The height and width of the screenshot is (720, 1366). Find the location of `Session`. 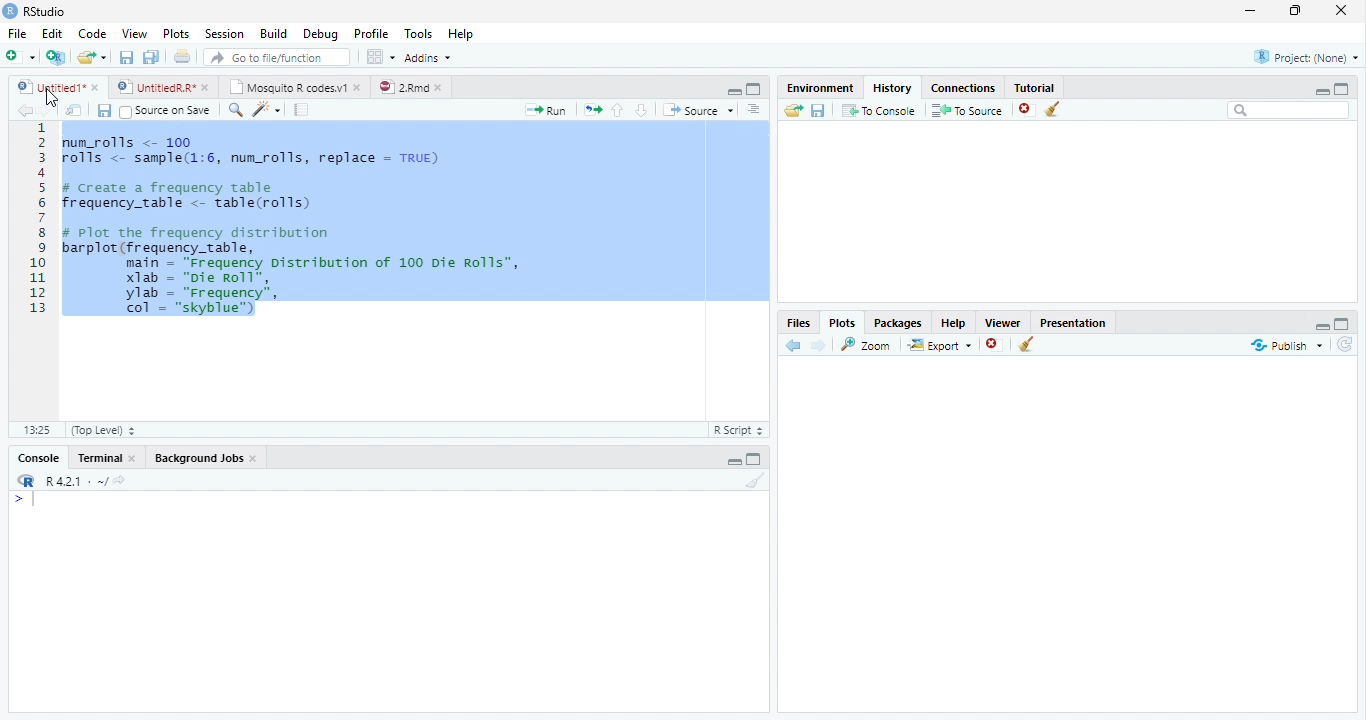

Session is located at coordinates (225, 33).